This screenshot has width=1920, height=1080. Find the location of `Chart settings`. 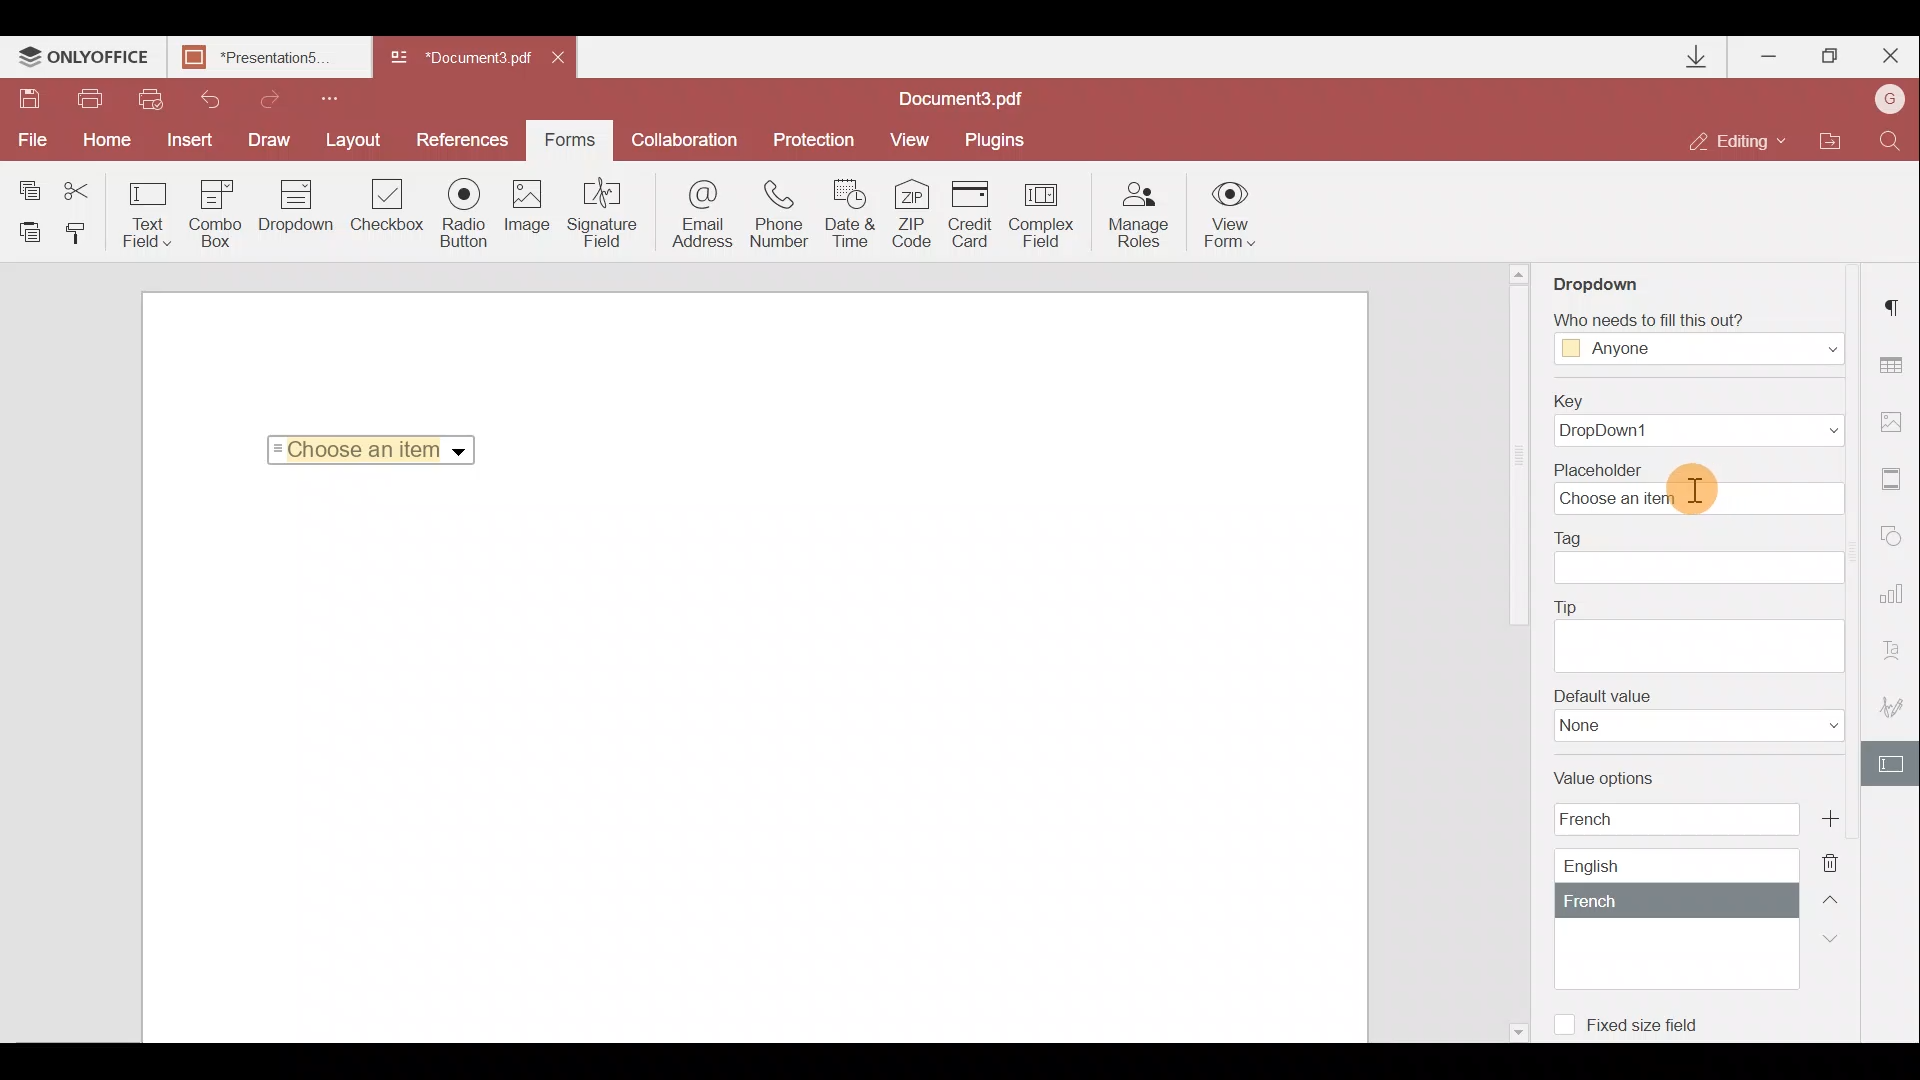

Chart settings is located at coordinates (1895, 603).